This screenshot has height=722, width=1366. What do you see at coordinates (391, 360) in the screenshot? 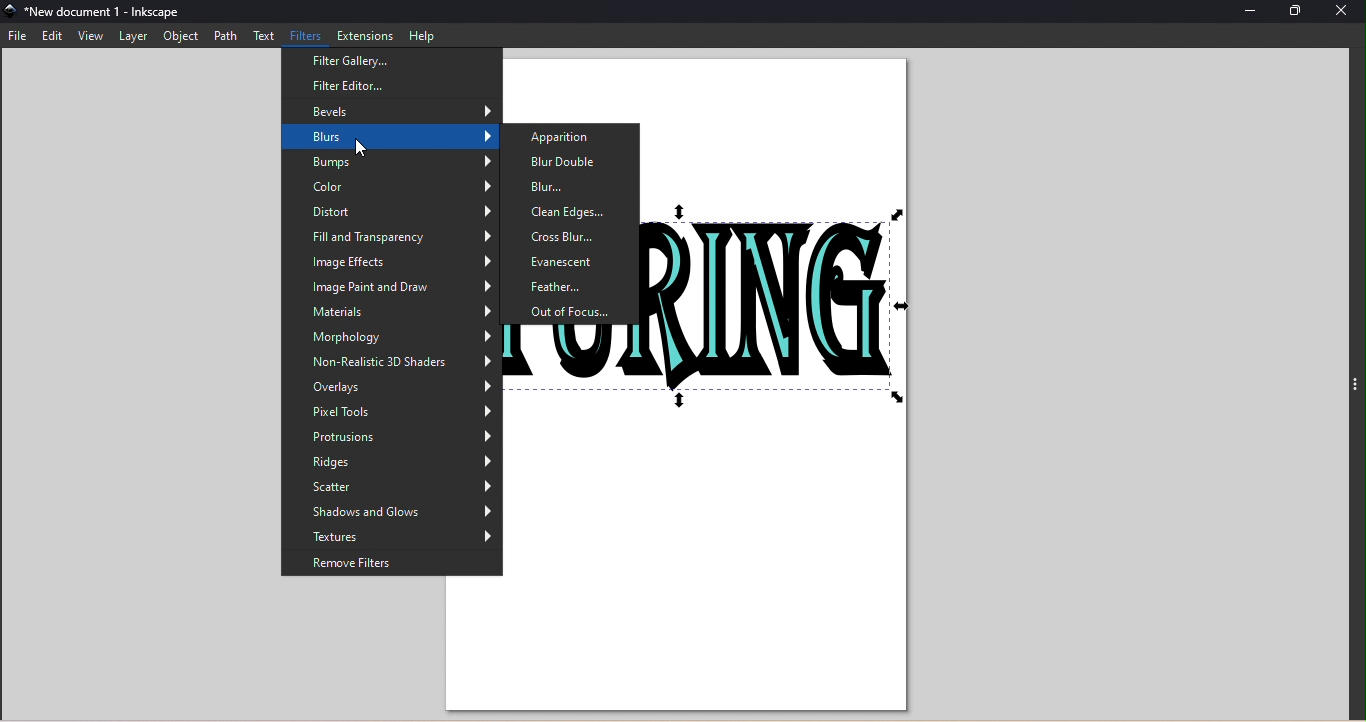
I see `Non-realistic 3D Shaders` at bounding box center [391, 360].